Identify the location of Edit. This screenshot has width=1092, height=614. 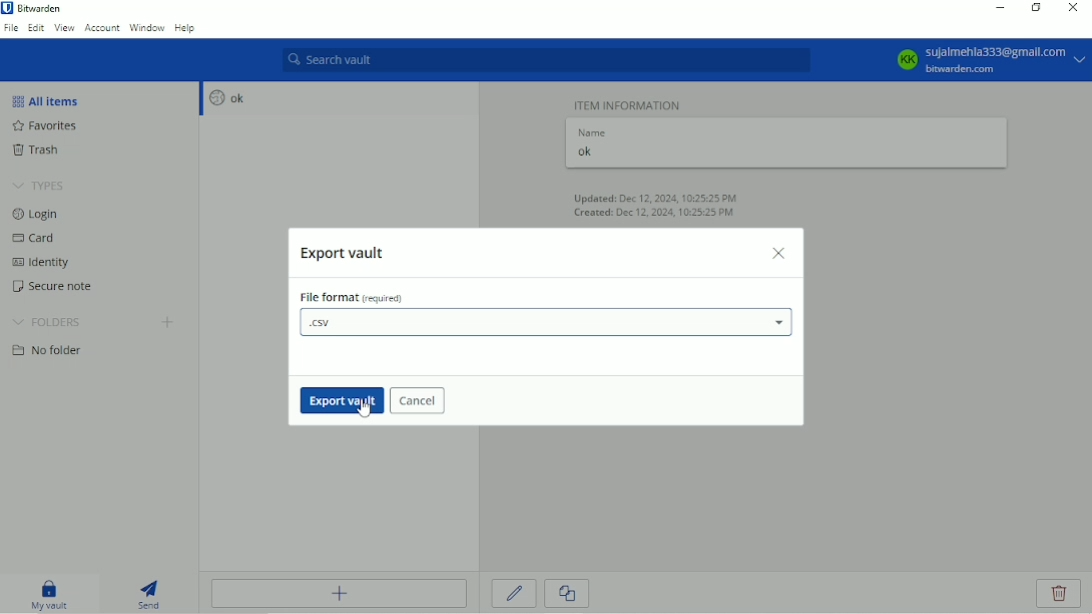
(515, 593).